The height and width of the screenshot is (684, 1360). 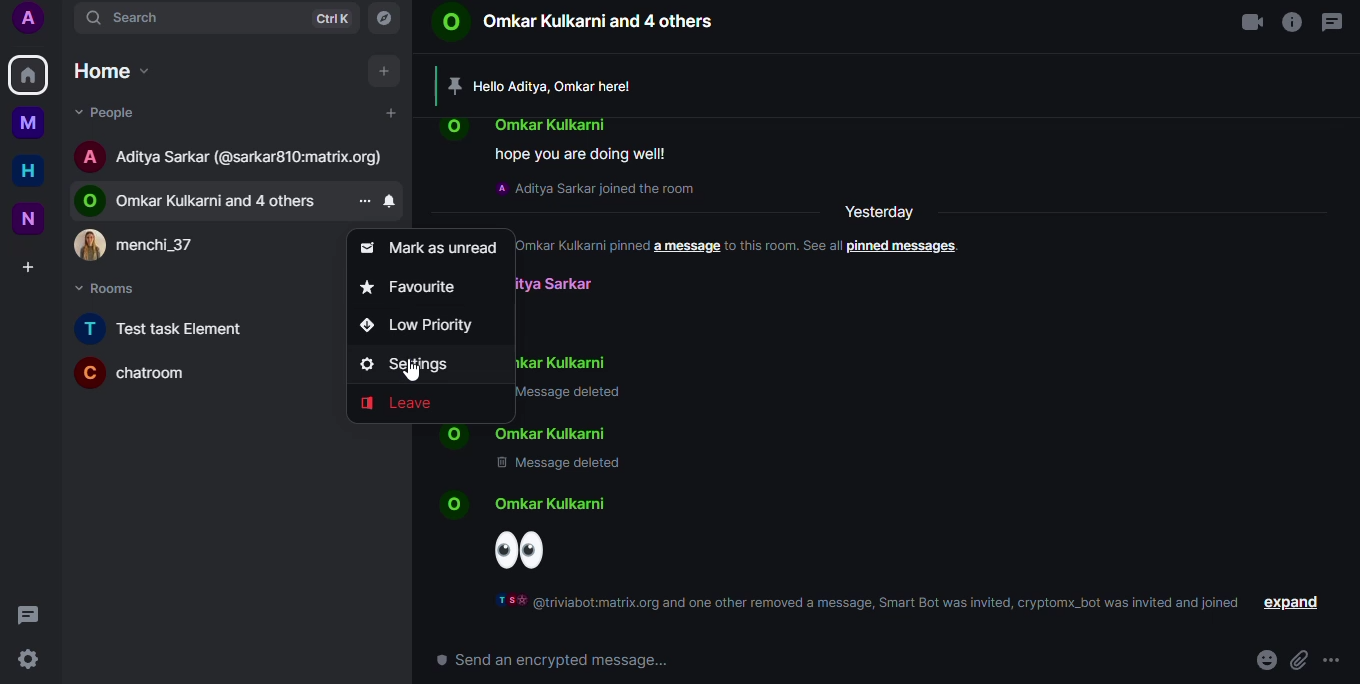 I want to click on home, so click(x=28, y=75).